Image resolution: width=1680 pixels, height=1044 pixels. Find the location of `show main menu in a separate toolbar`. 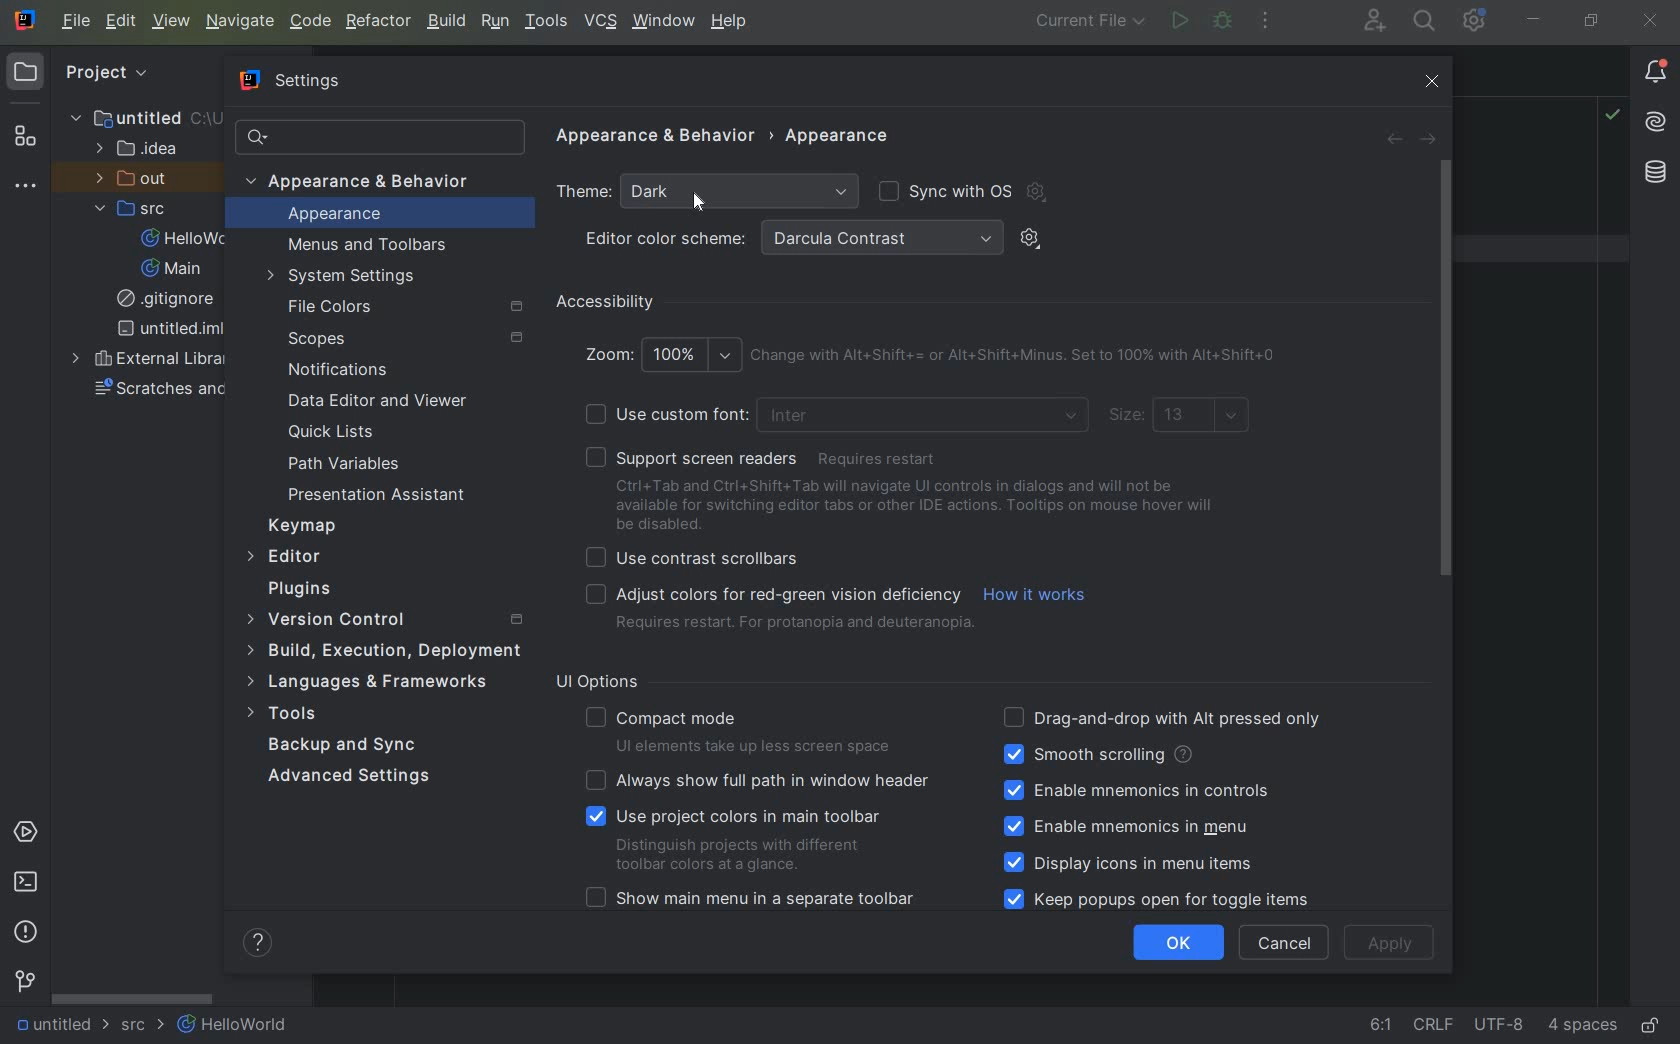

show main menu in a separate toolbar is located at coordinates (757, 901).